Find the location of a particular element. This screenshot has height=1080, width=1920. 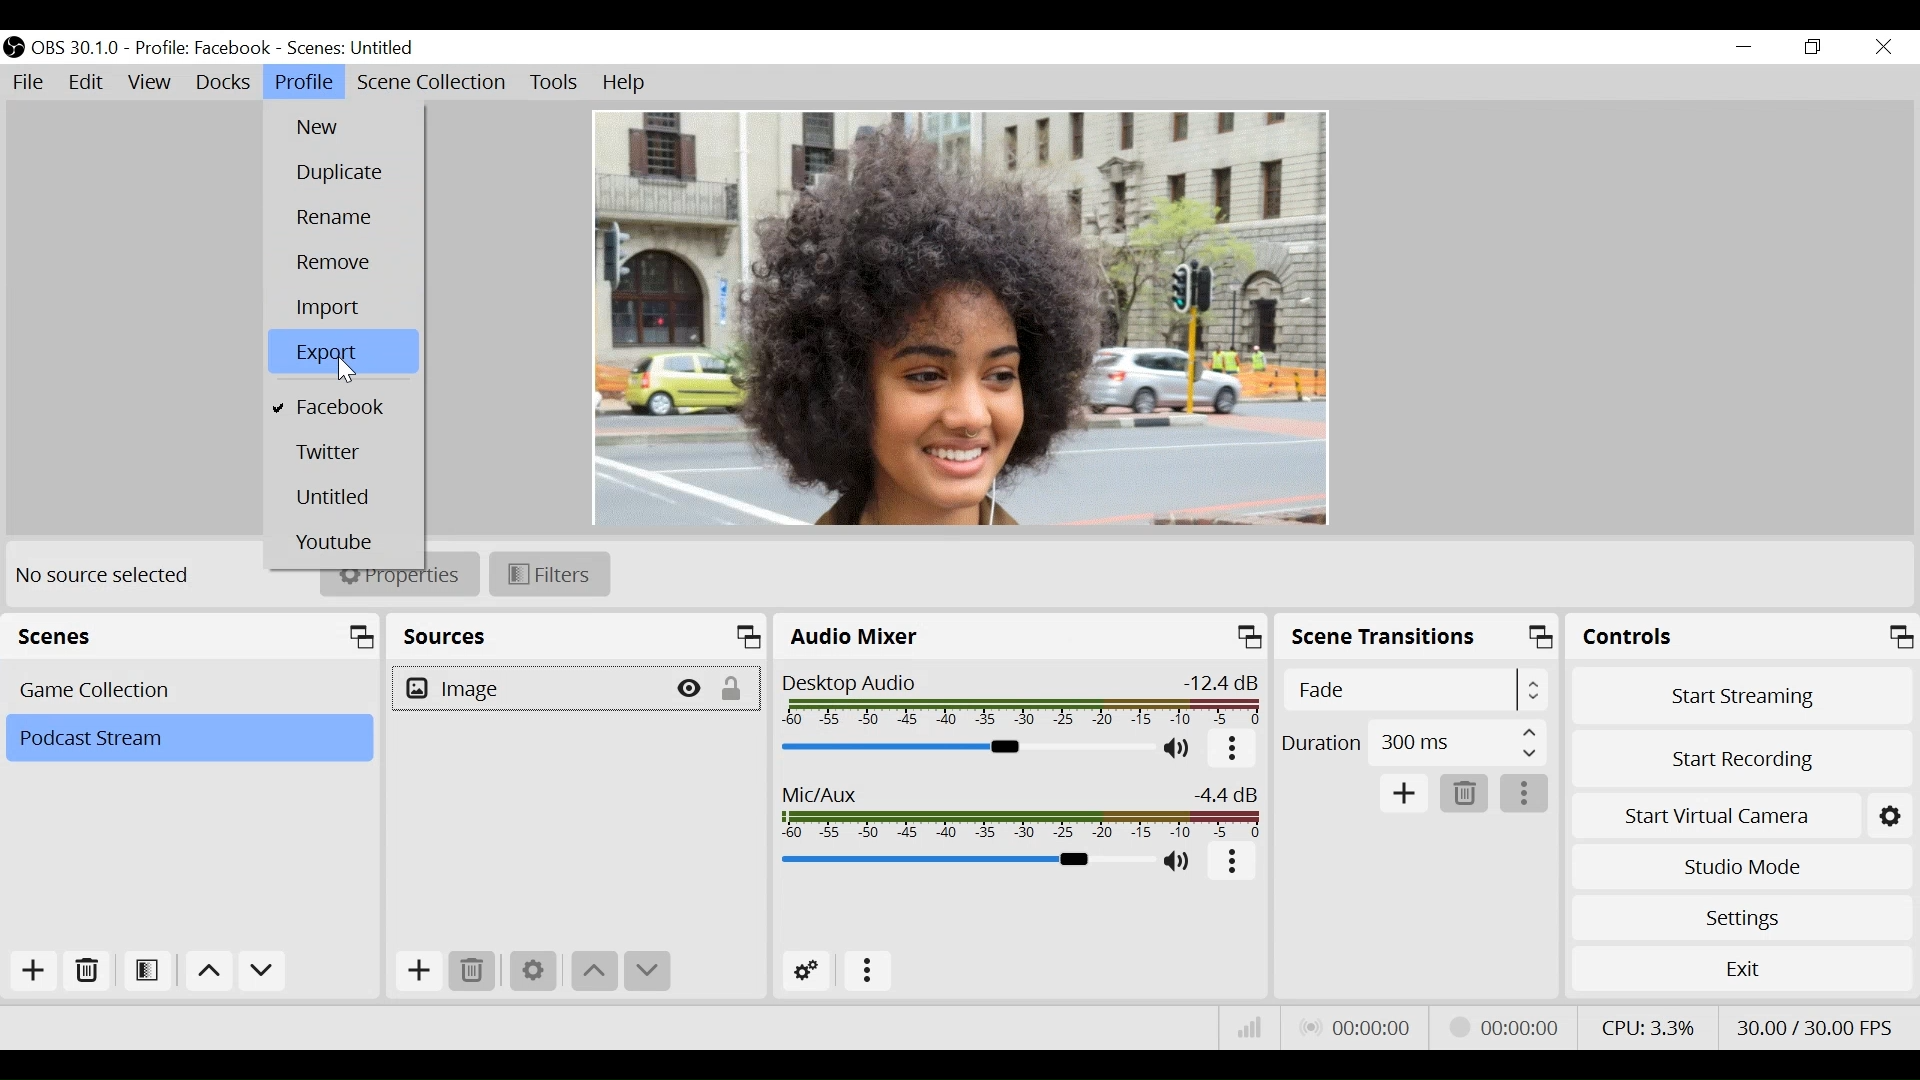

Studio Mode is located at coordinates (1743, 868).